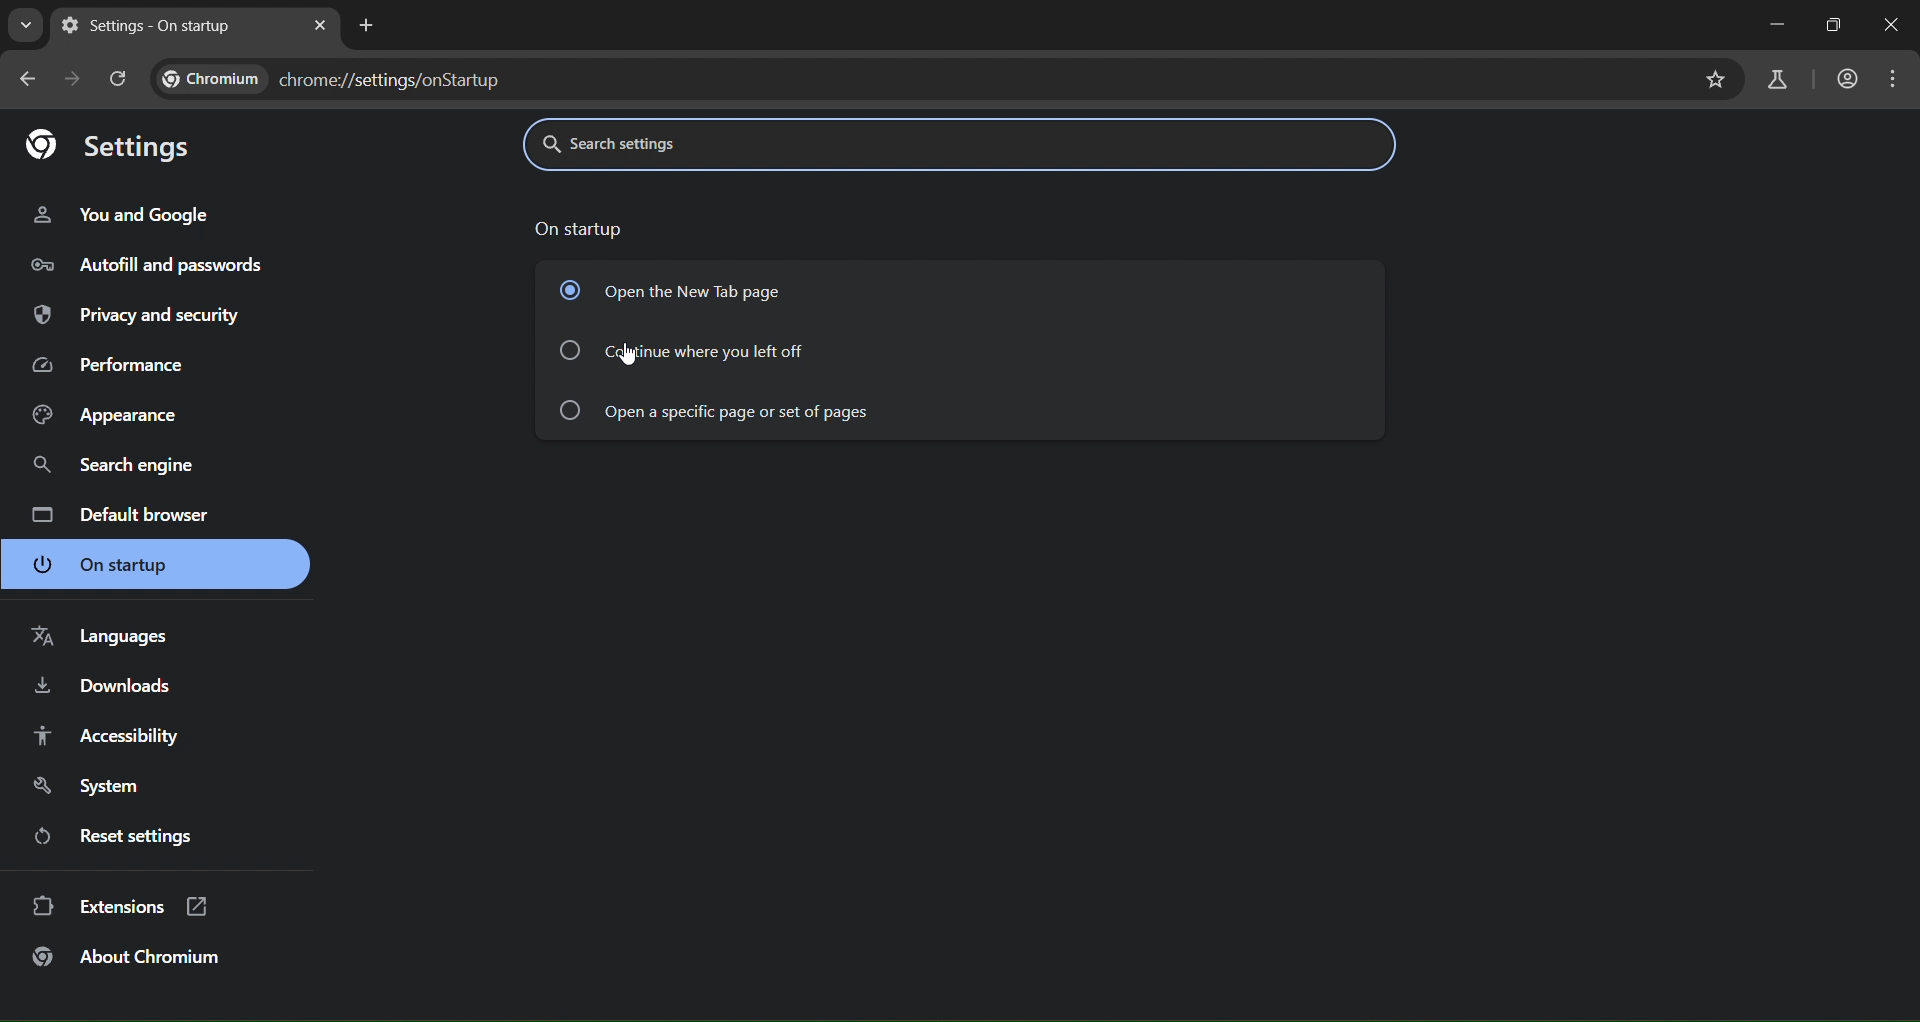  Describe the element at coordinates (127, 906) in the screenshot. I see `extensions` at that location.